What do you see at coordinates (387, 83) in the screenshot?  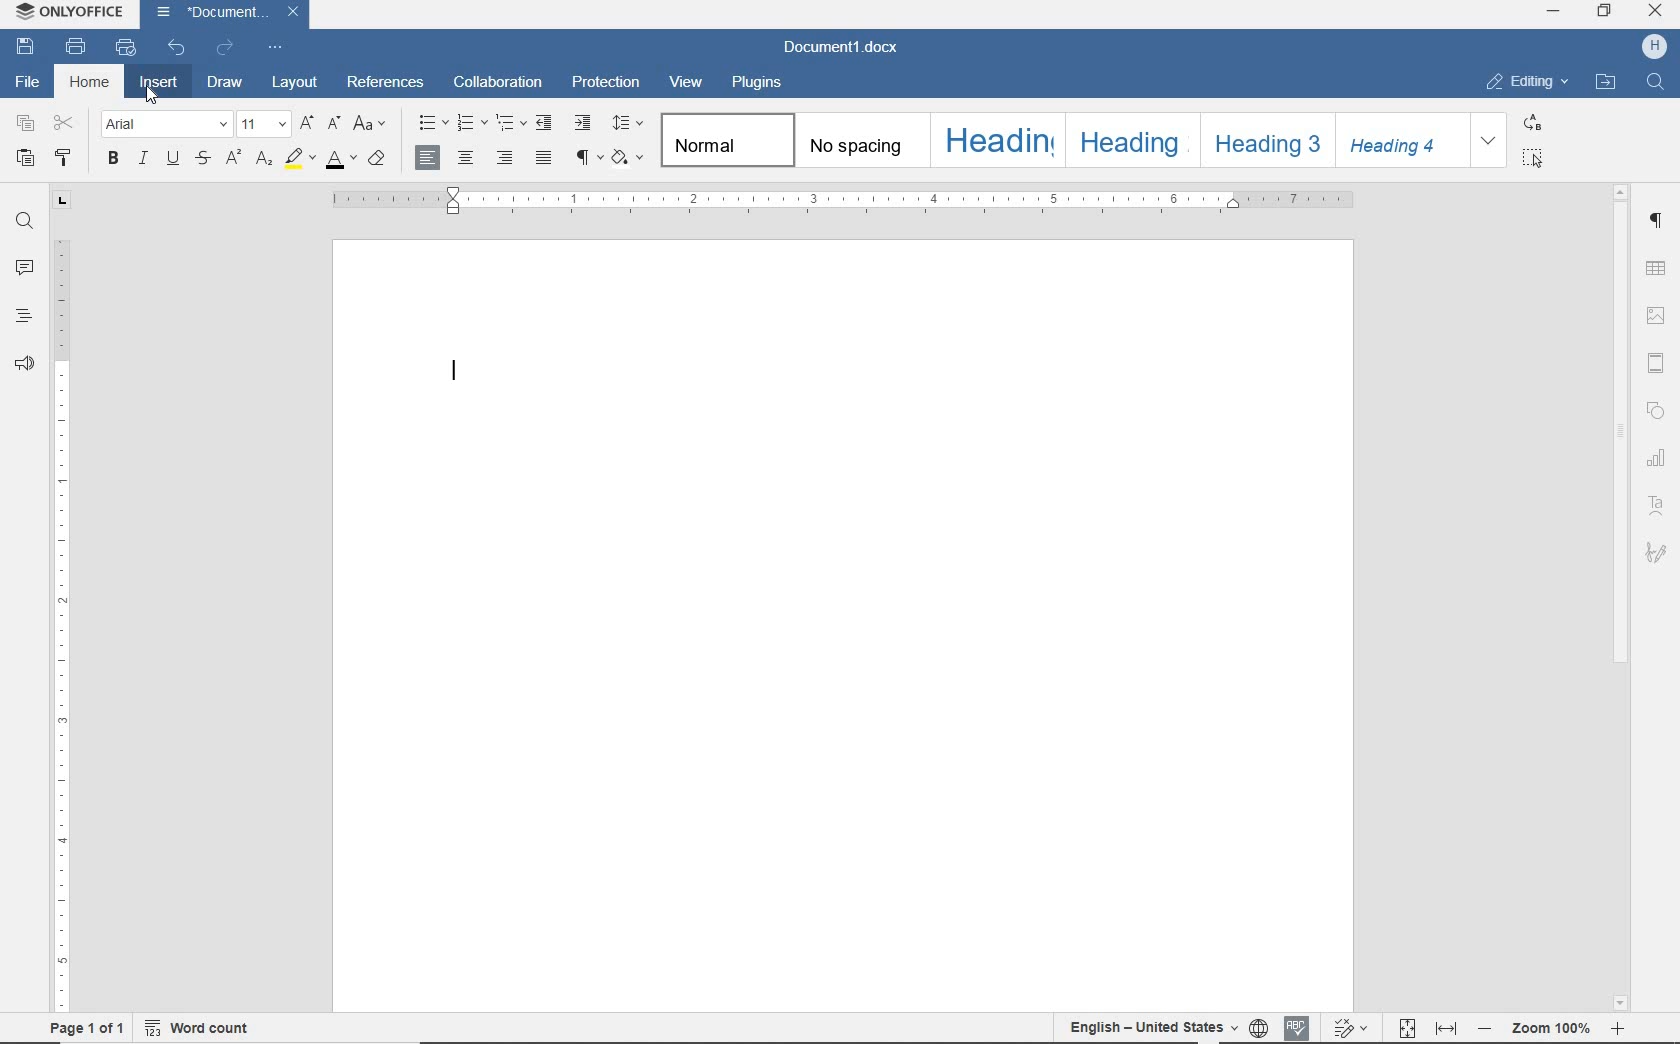 I see `references` at bounding box center [387, 83].